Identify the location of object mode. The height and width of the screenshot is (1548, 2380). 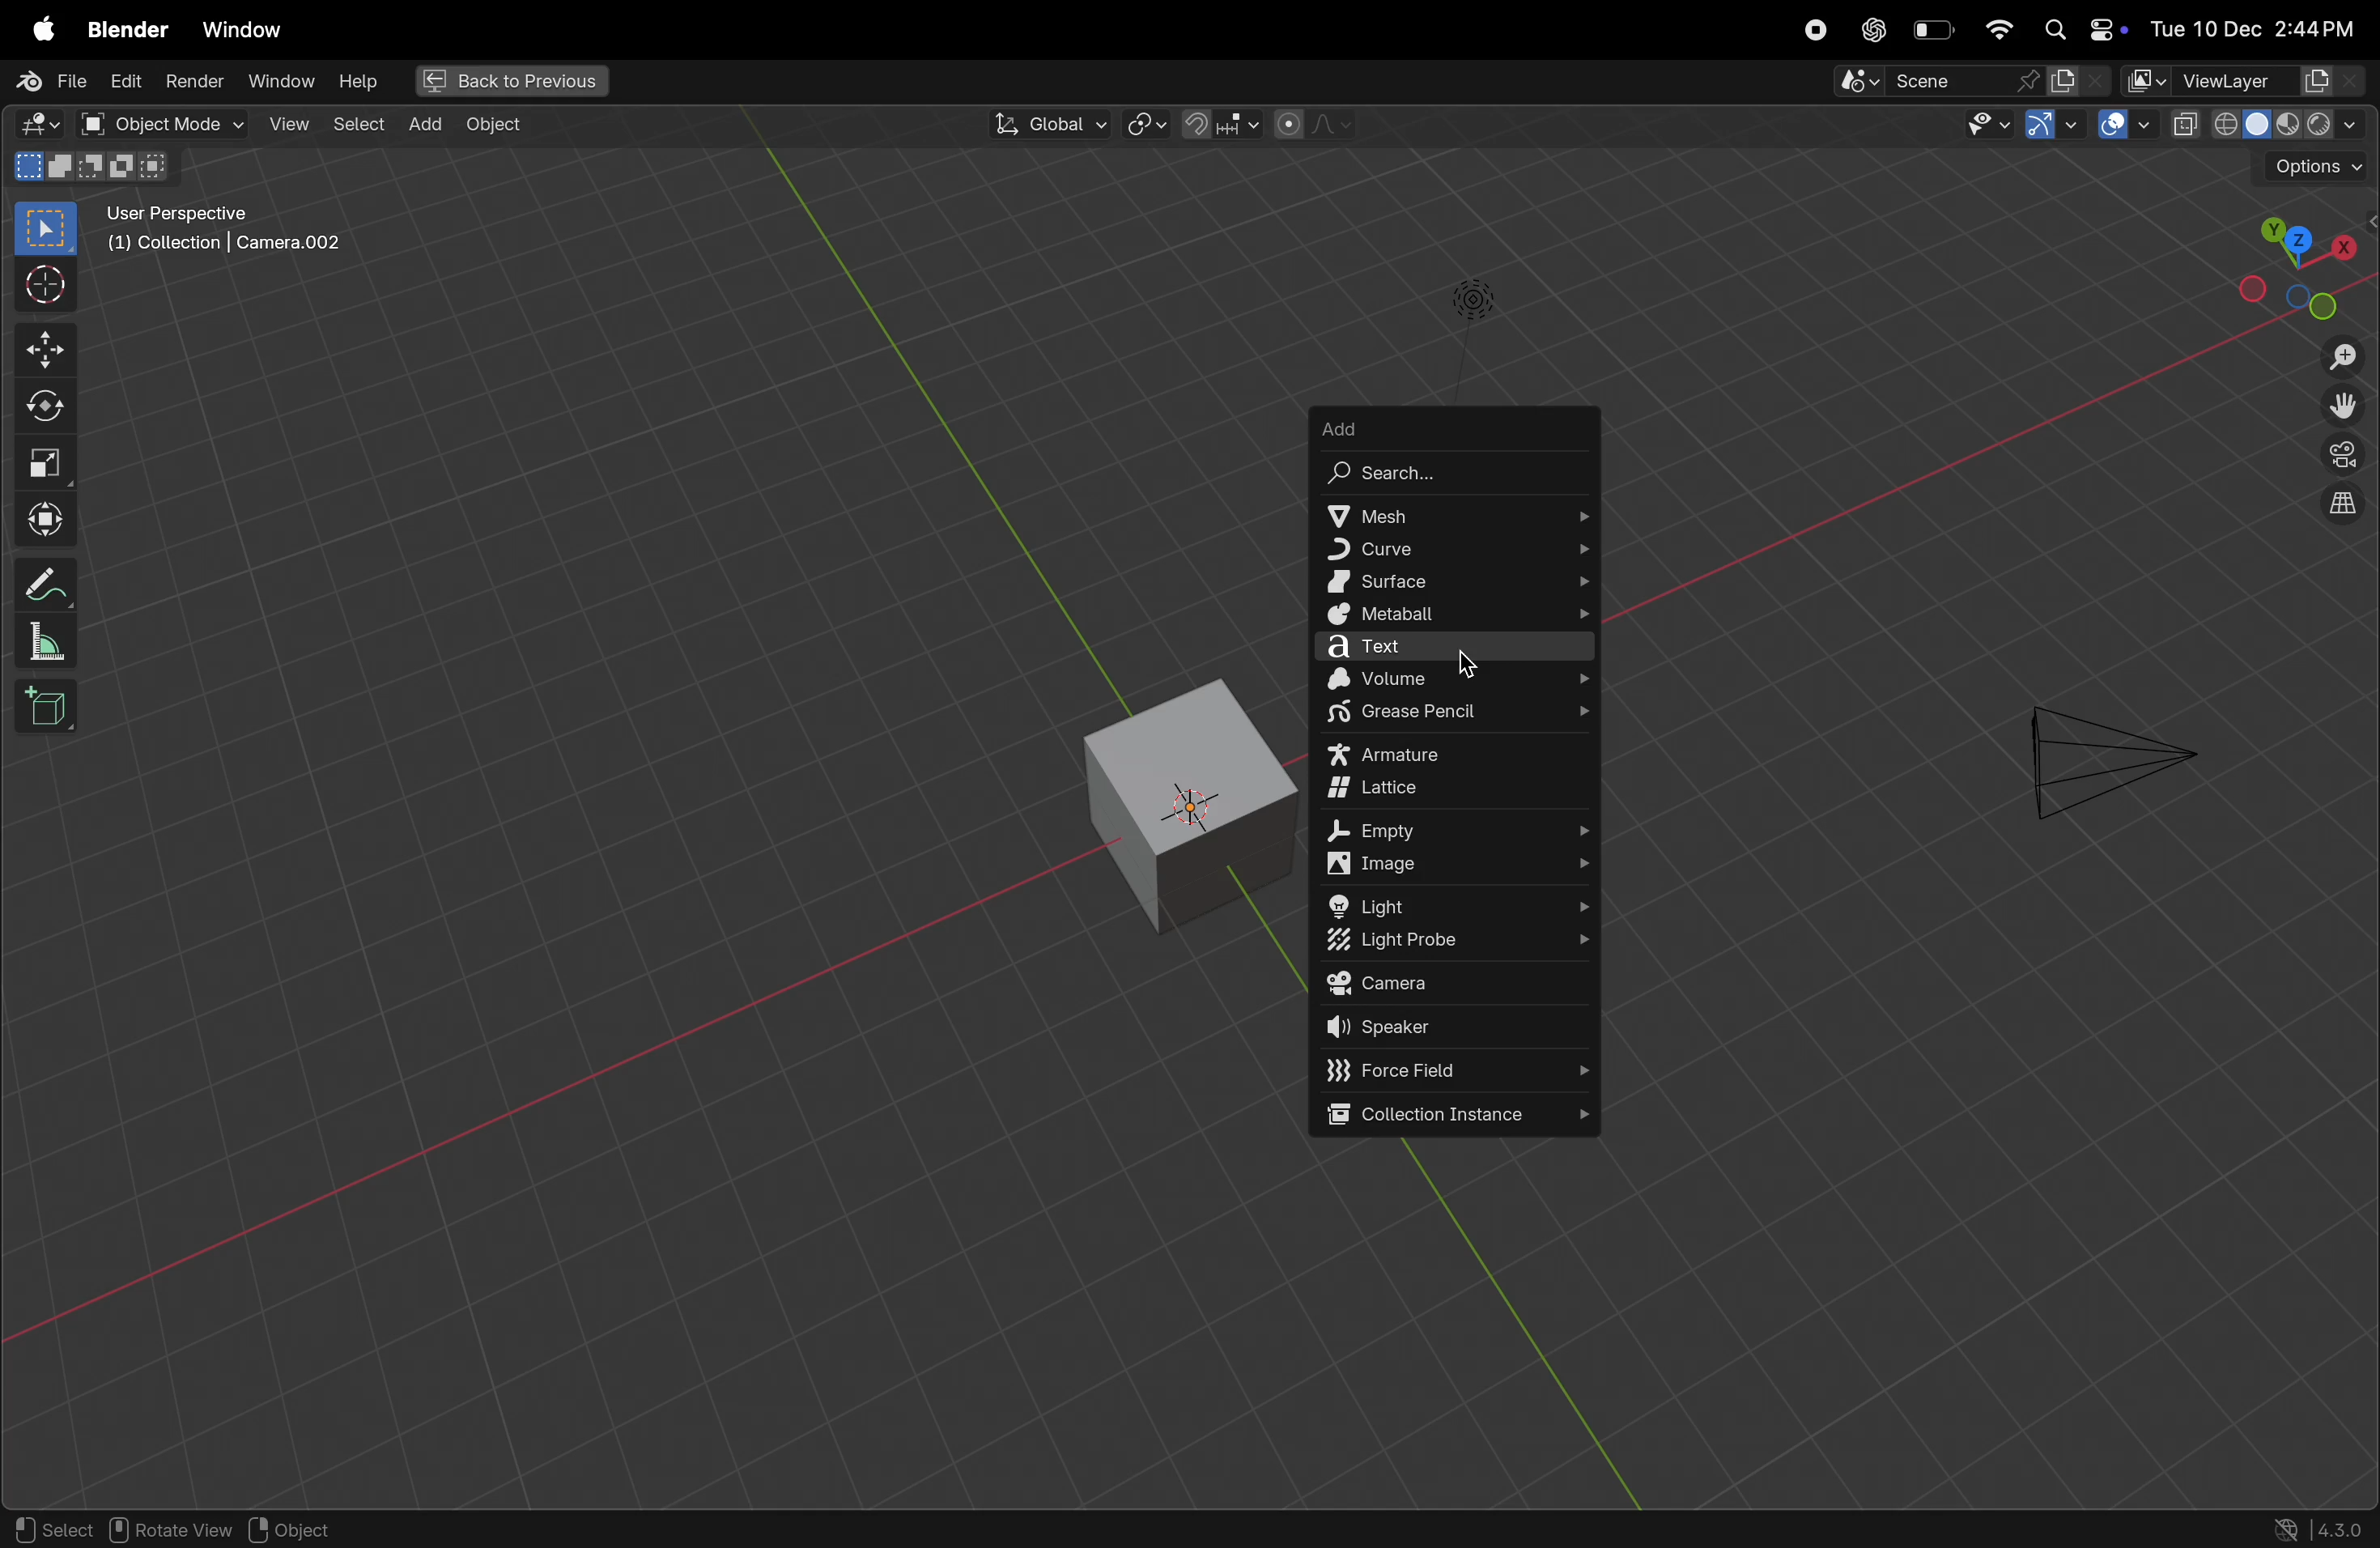
(164, 125).